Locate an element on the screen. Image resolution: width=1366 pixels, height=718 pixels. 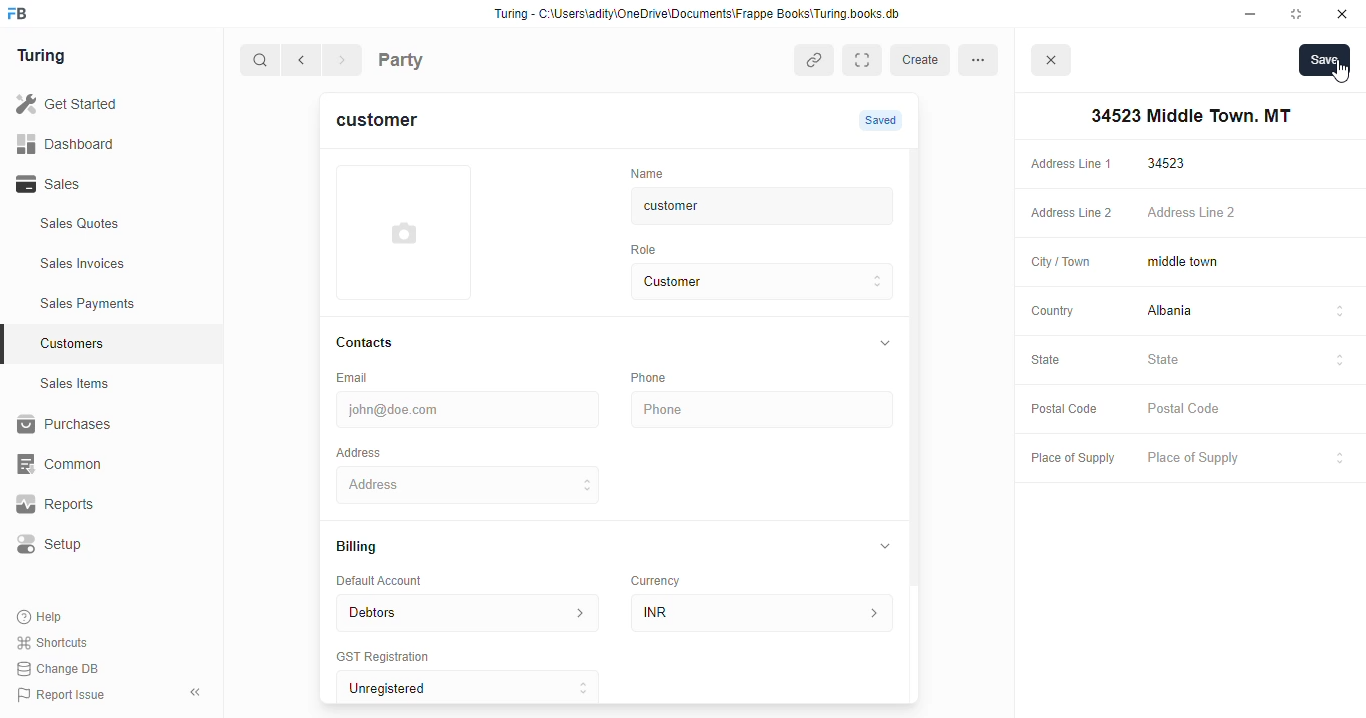
Postal Code is located at coordinates (1247, 410).